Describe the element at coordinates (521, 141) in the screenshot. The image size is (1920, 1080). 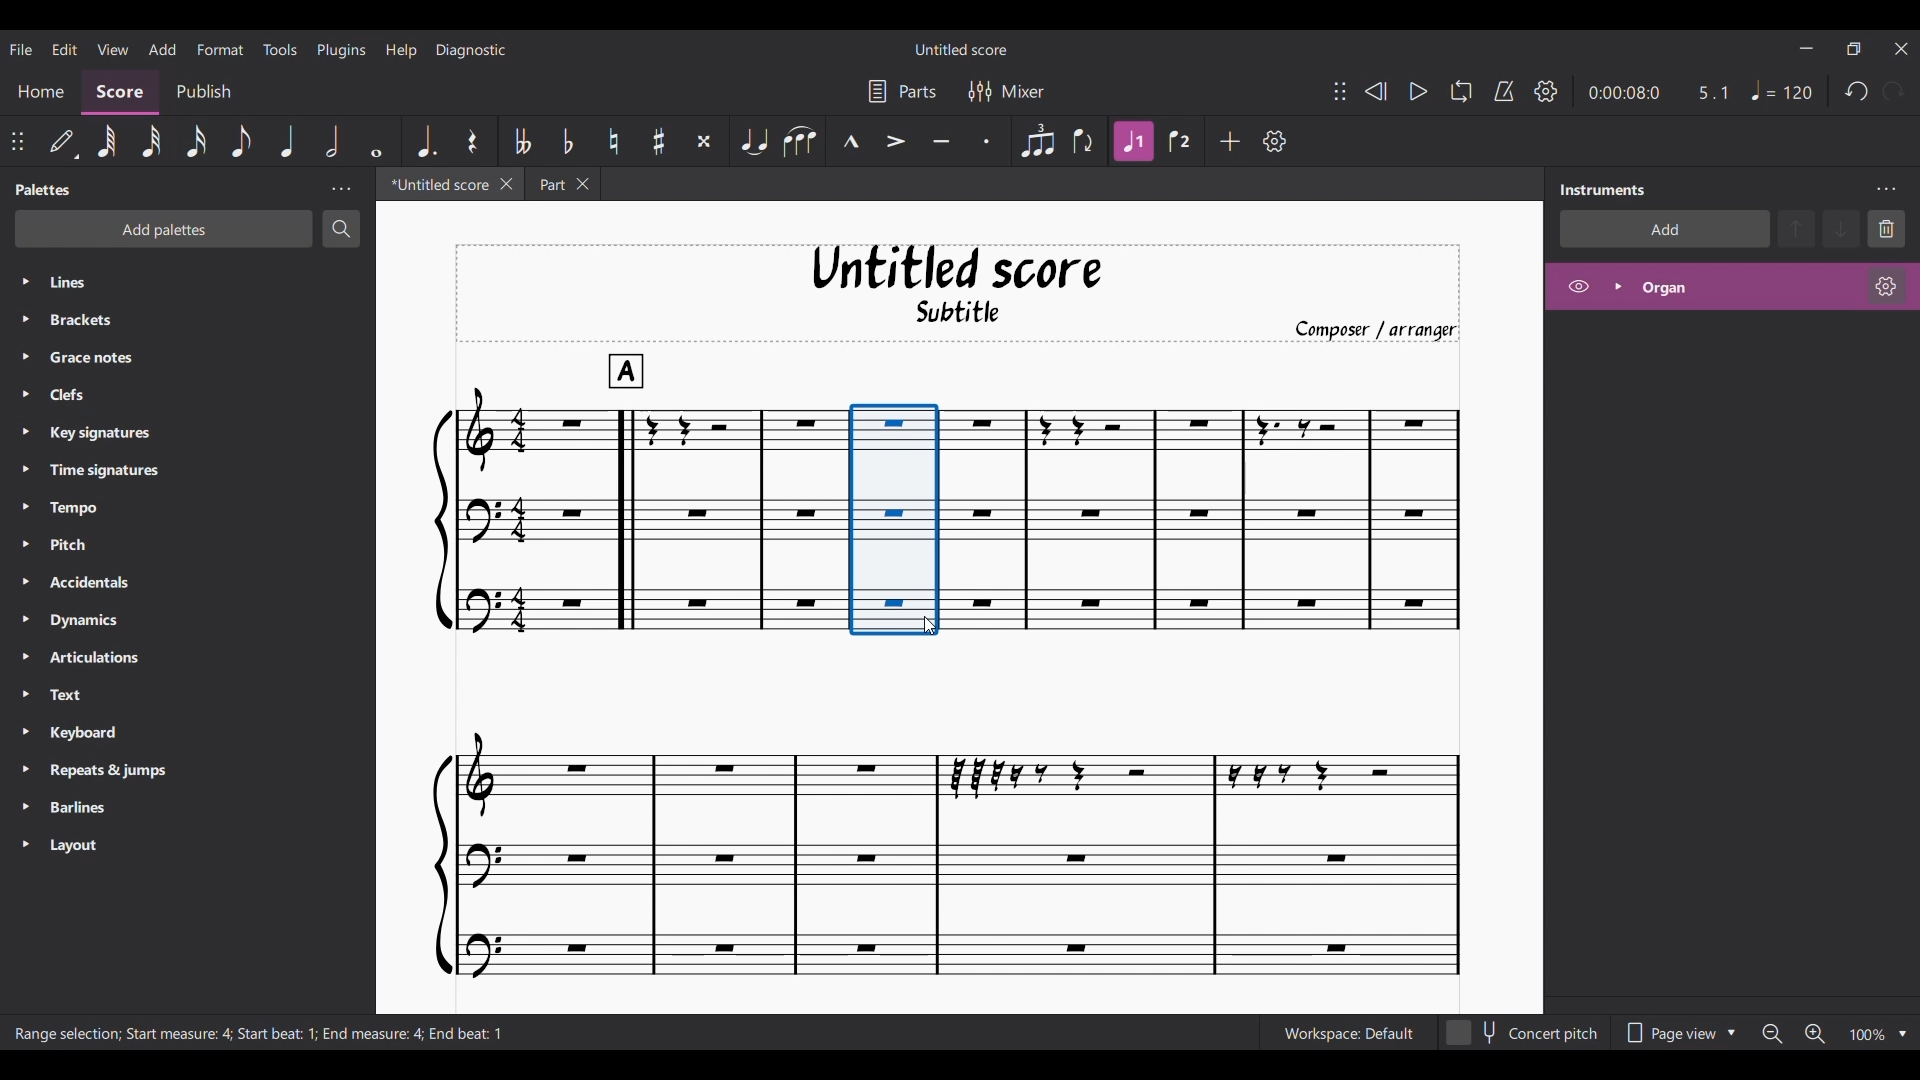
I see `Toggle double flat` at that location.